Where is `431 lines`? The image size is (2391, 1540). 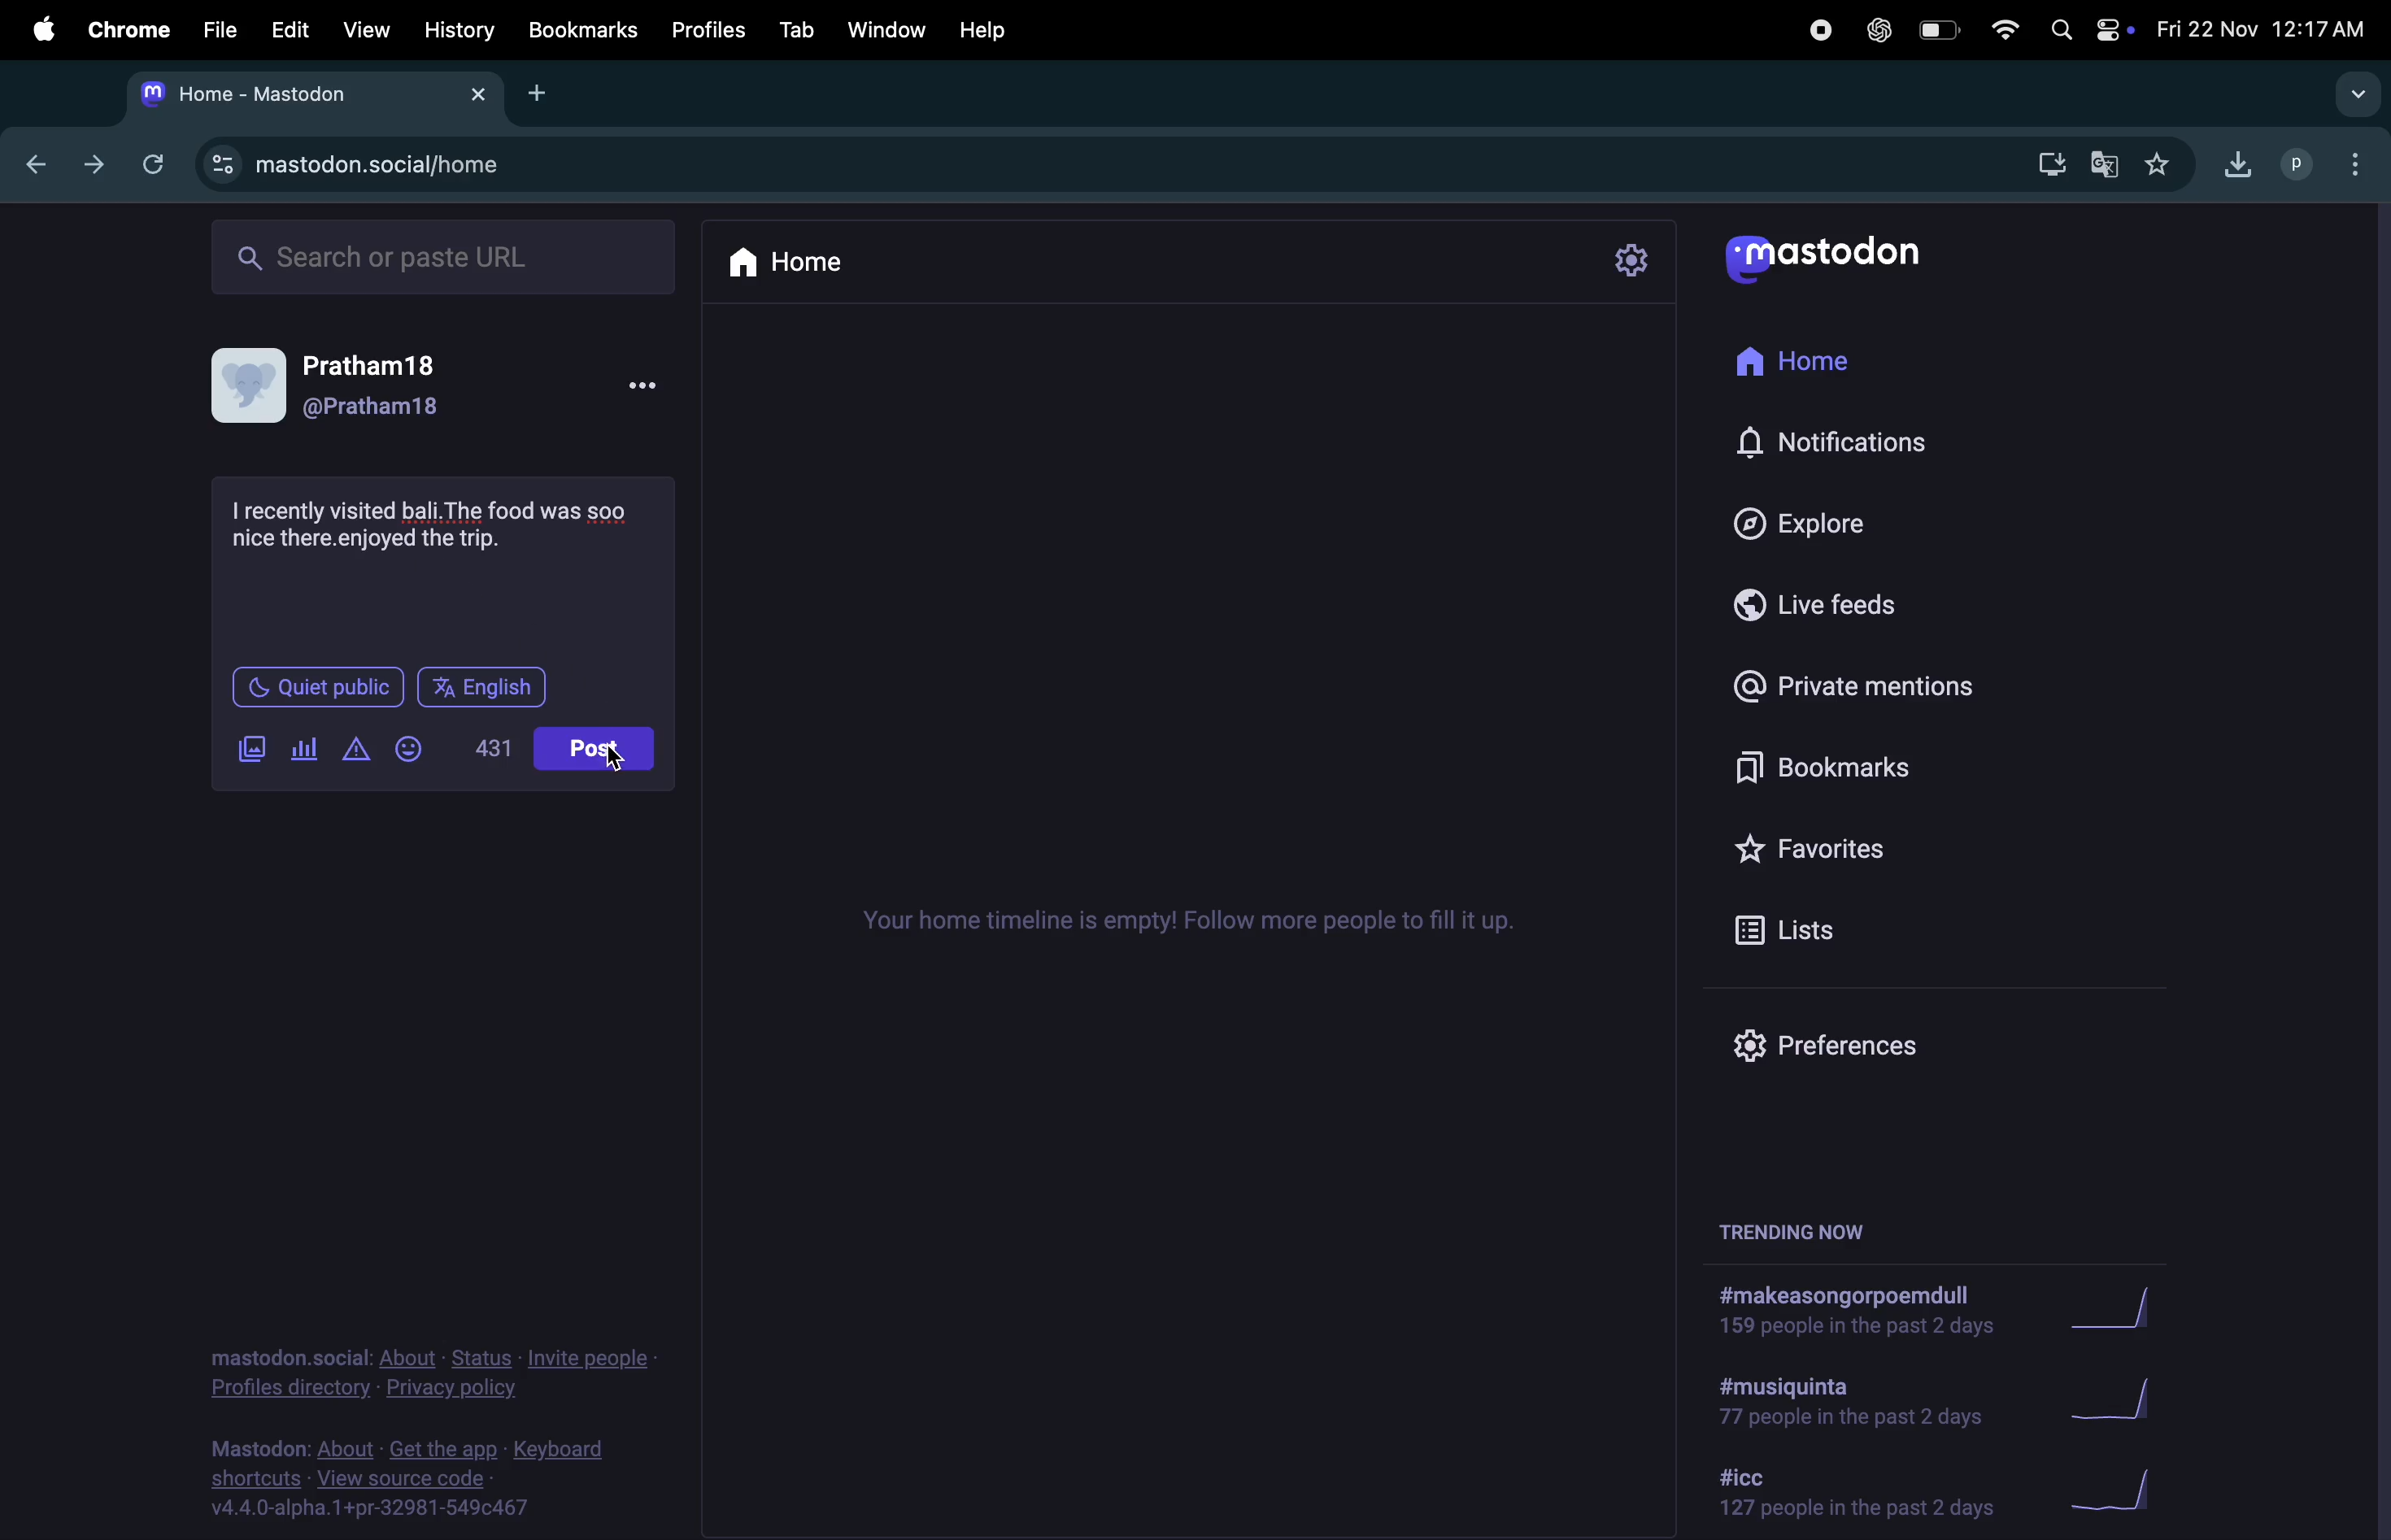
431 lines is located at coordinates (488, 747).